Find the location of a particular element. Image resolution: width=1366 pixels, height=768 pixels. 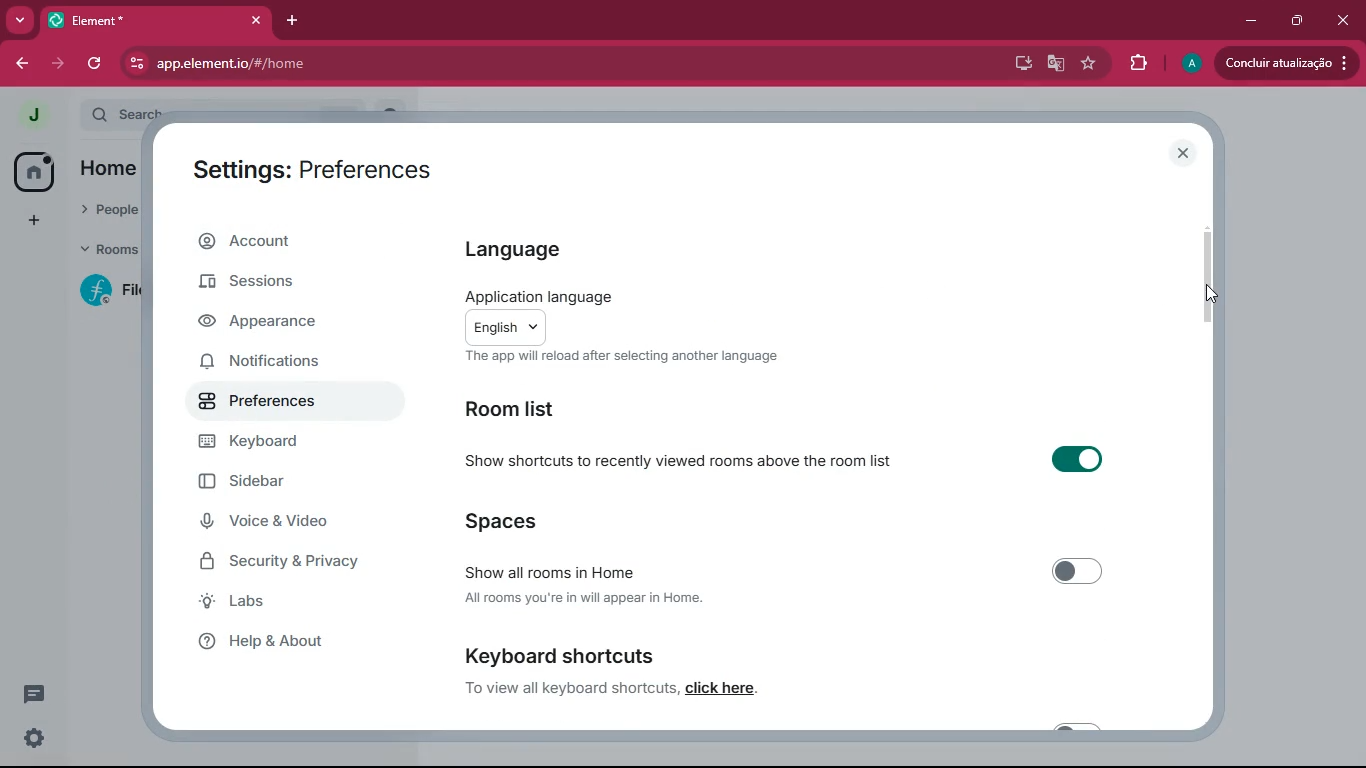

close is located at coordinates (1187, 151).